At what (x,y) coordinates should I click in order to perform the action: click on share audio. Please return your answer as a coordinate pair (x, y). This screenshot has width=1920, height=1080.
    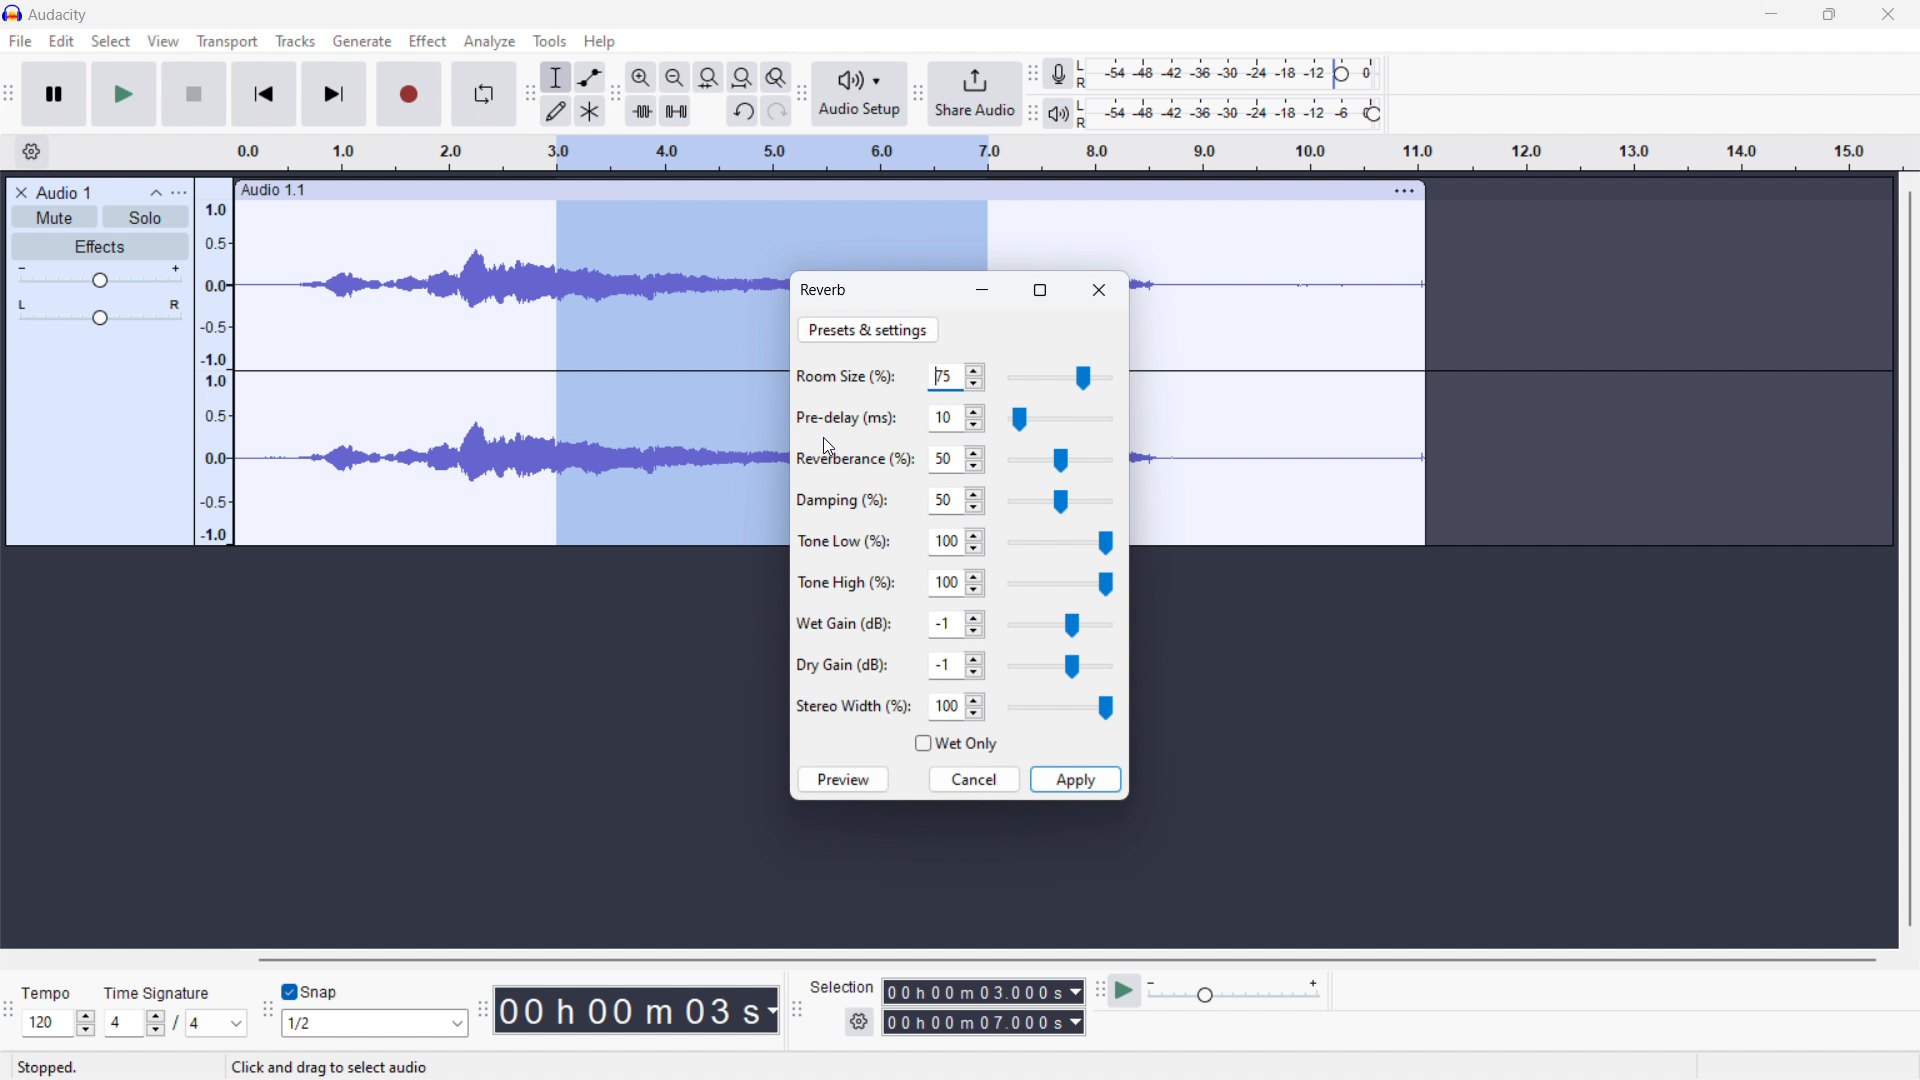
    Looking at the image, I should click on (976, 95).